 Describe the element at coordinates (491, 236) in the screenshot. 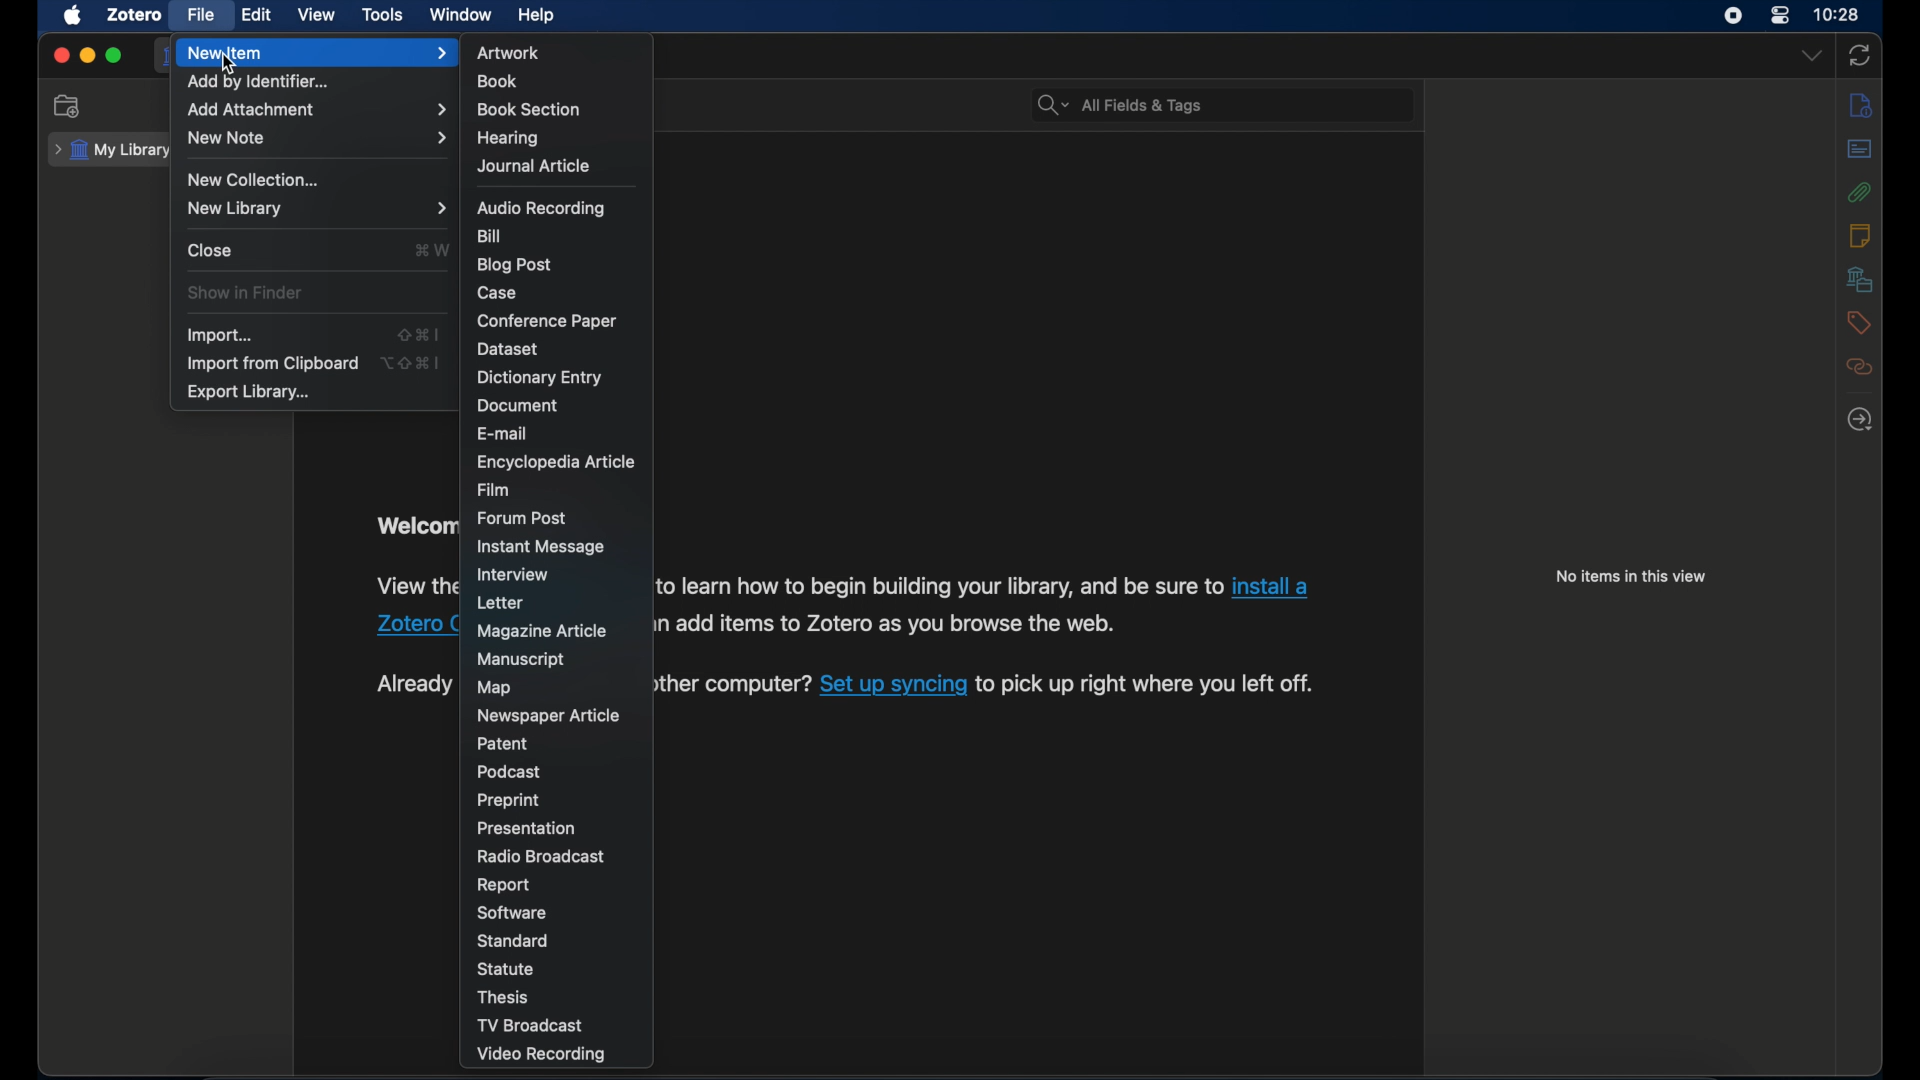

I see `bill` at that location.